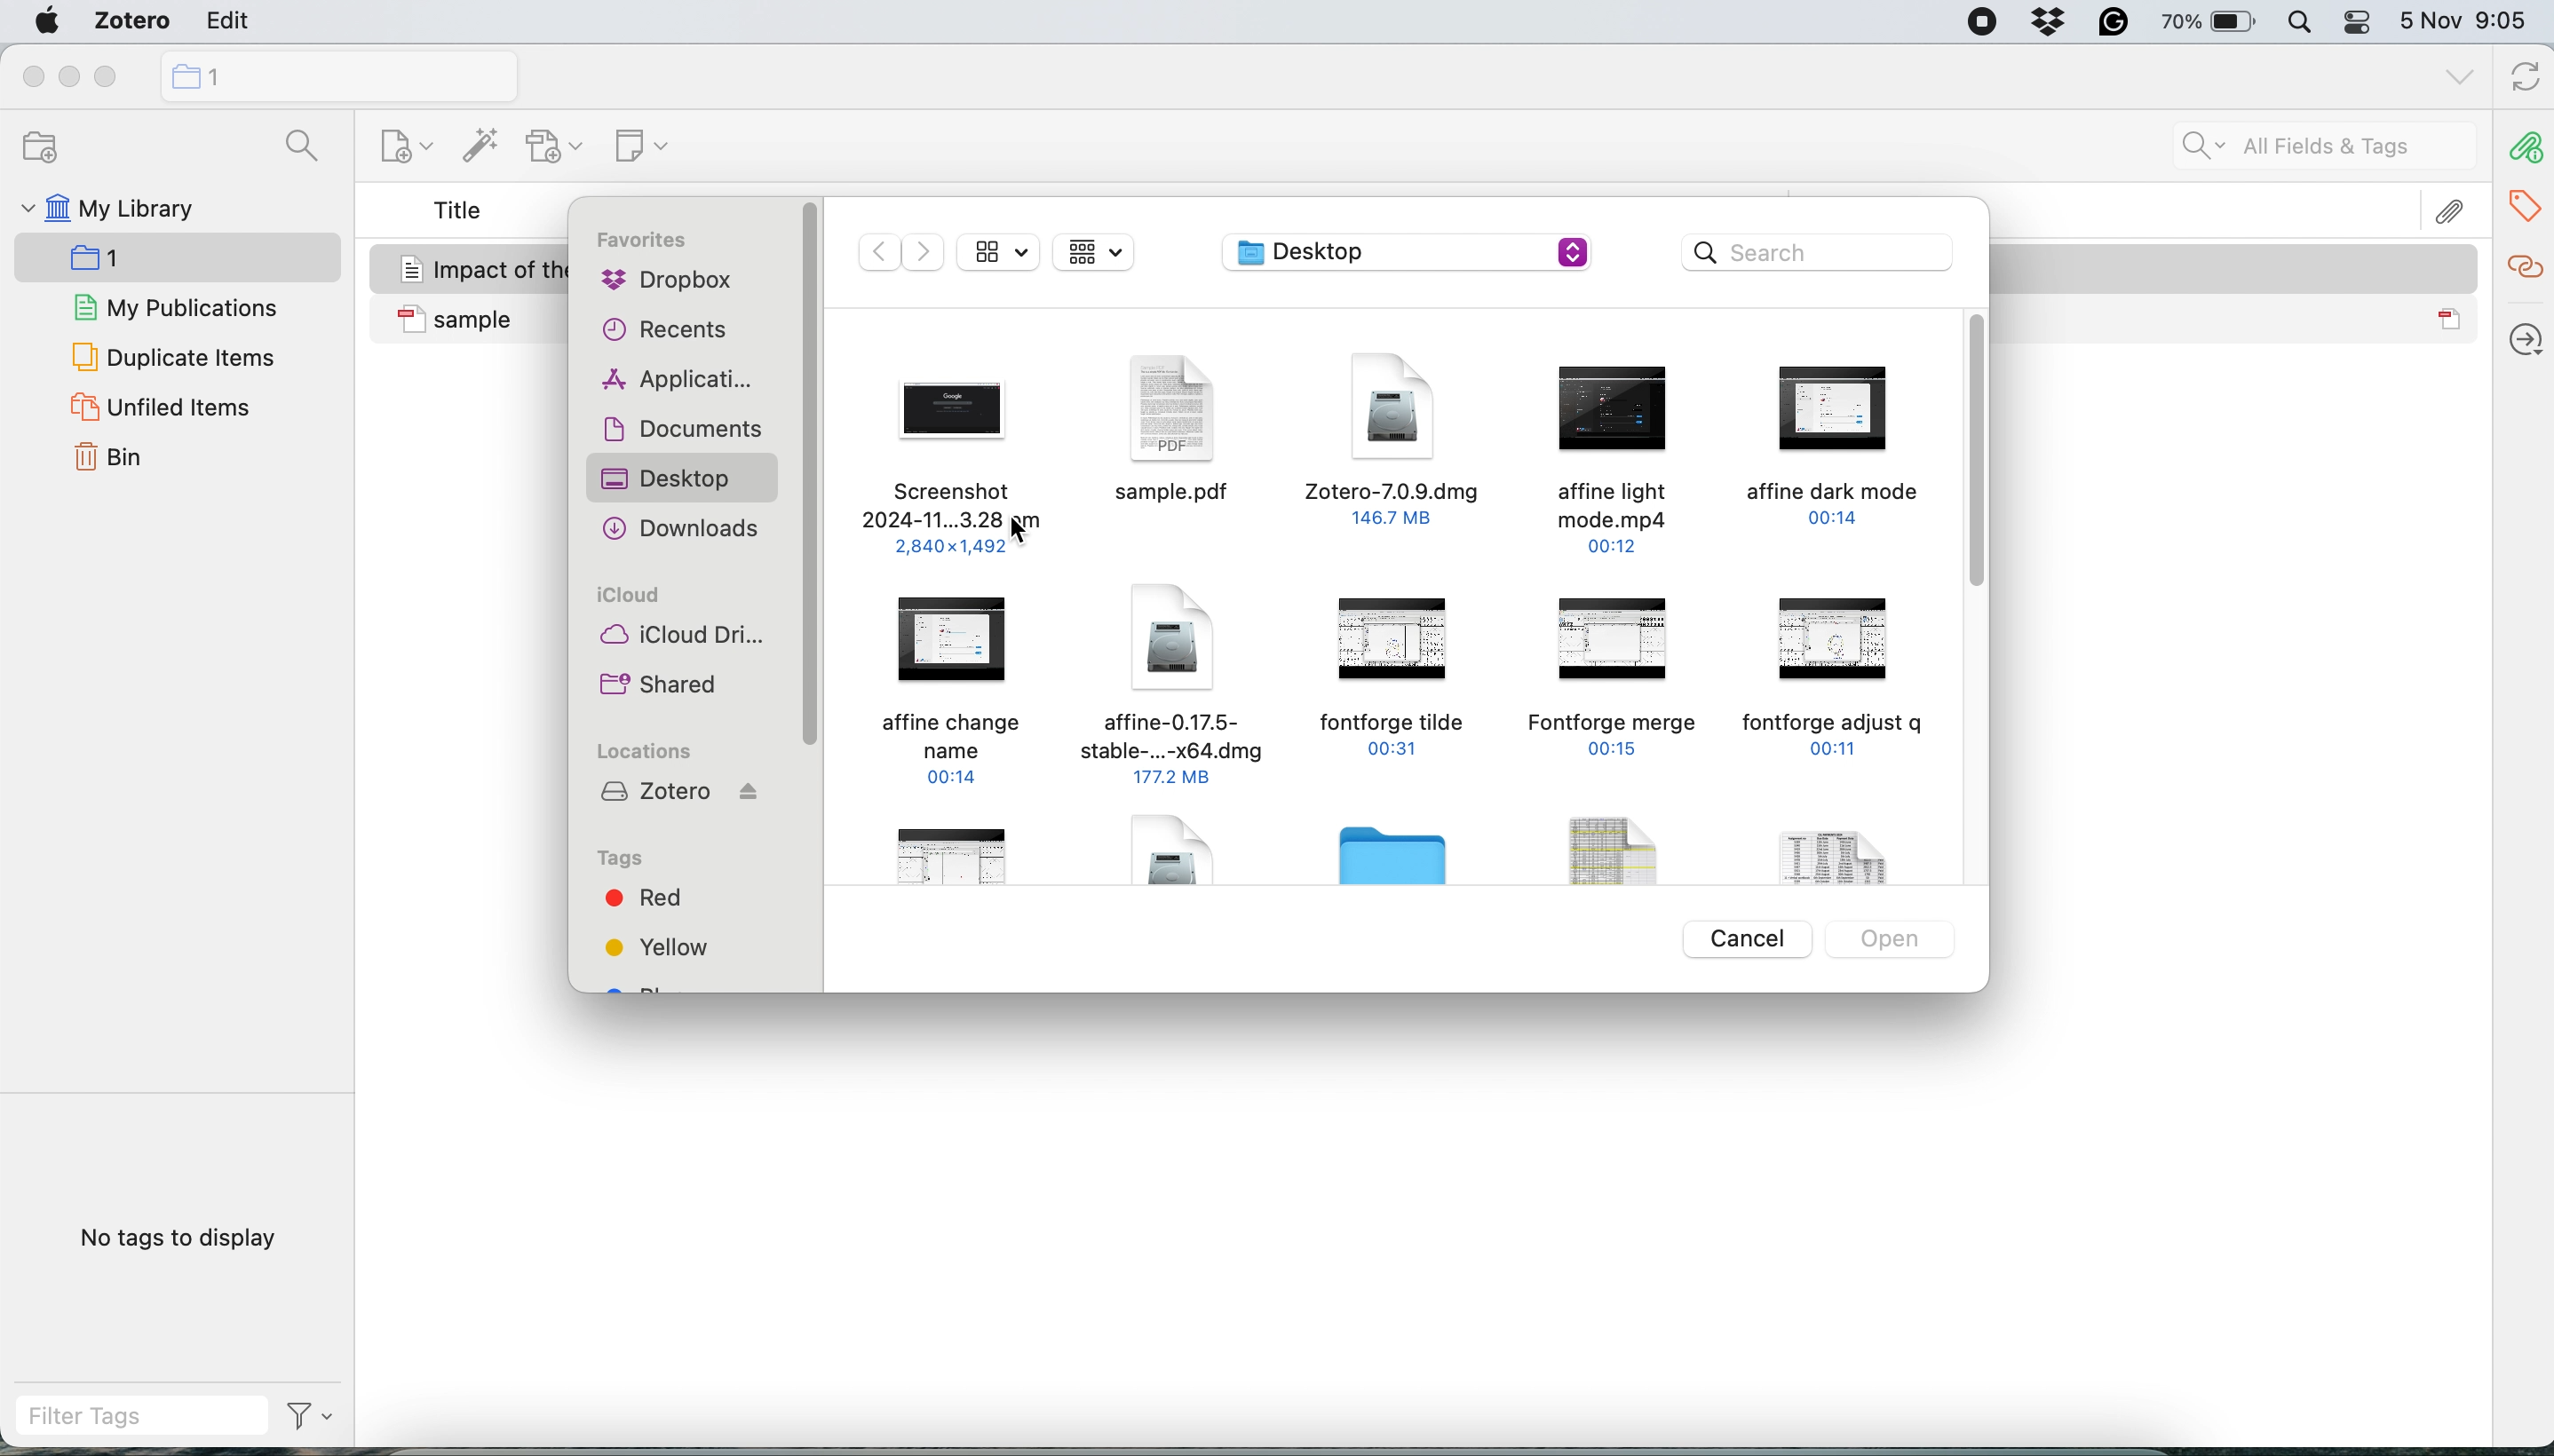 The width and height of the screenshot is (2554, 1456). Describe the element at coordinates (159, 408) in the screenshot. I see `unfiled items` at that location.